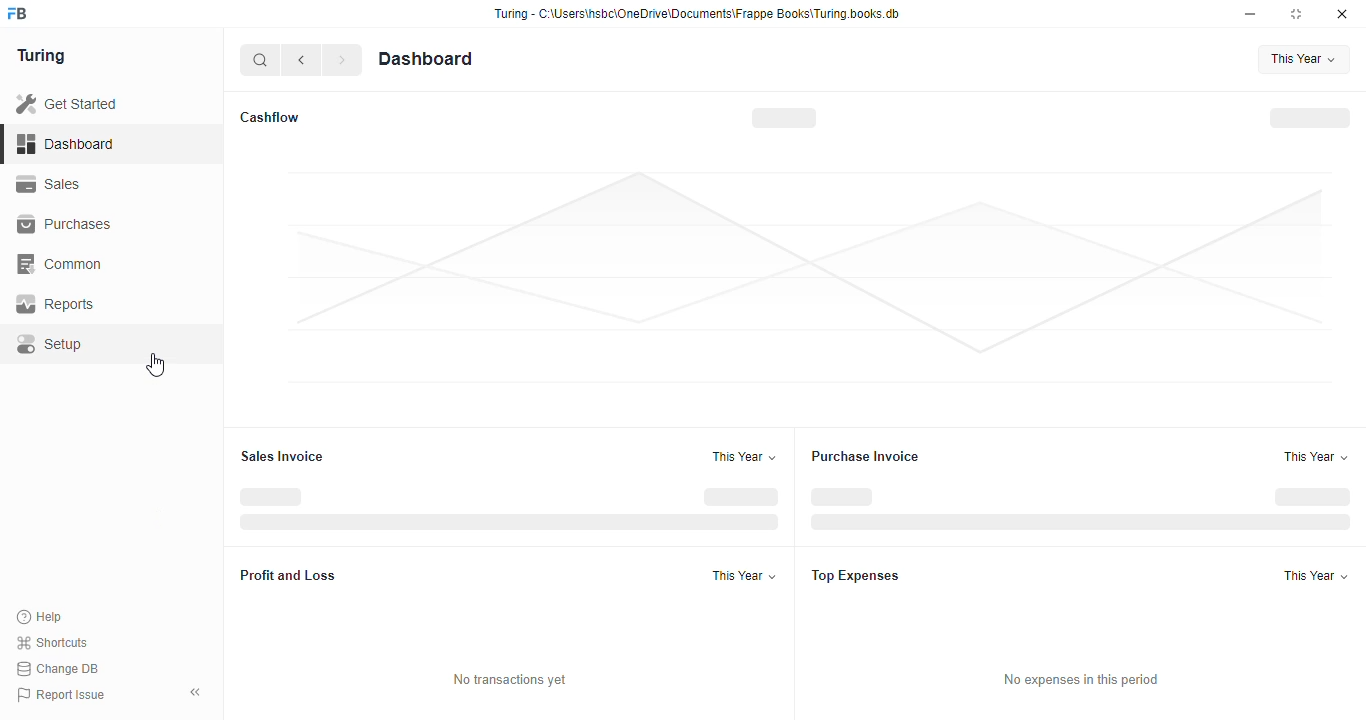 The height and width of the screenshot is (720, 1366). I want to click on profit and loss, so click(290, 574).